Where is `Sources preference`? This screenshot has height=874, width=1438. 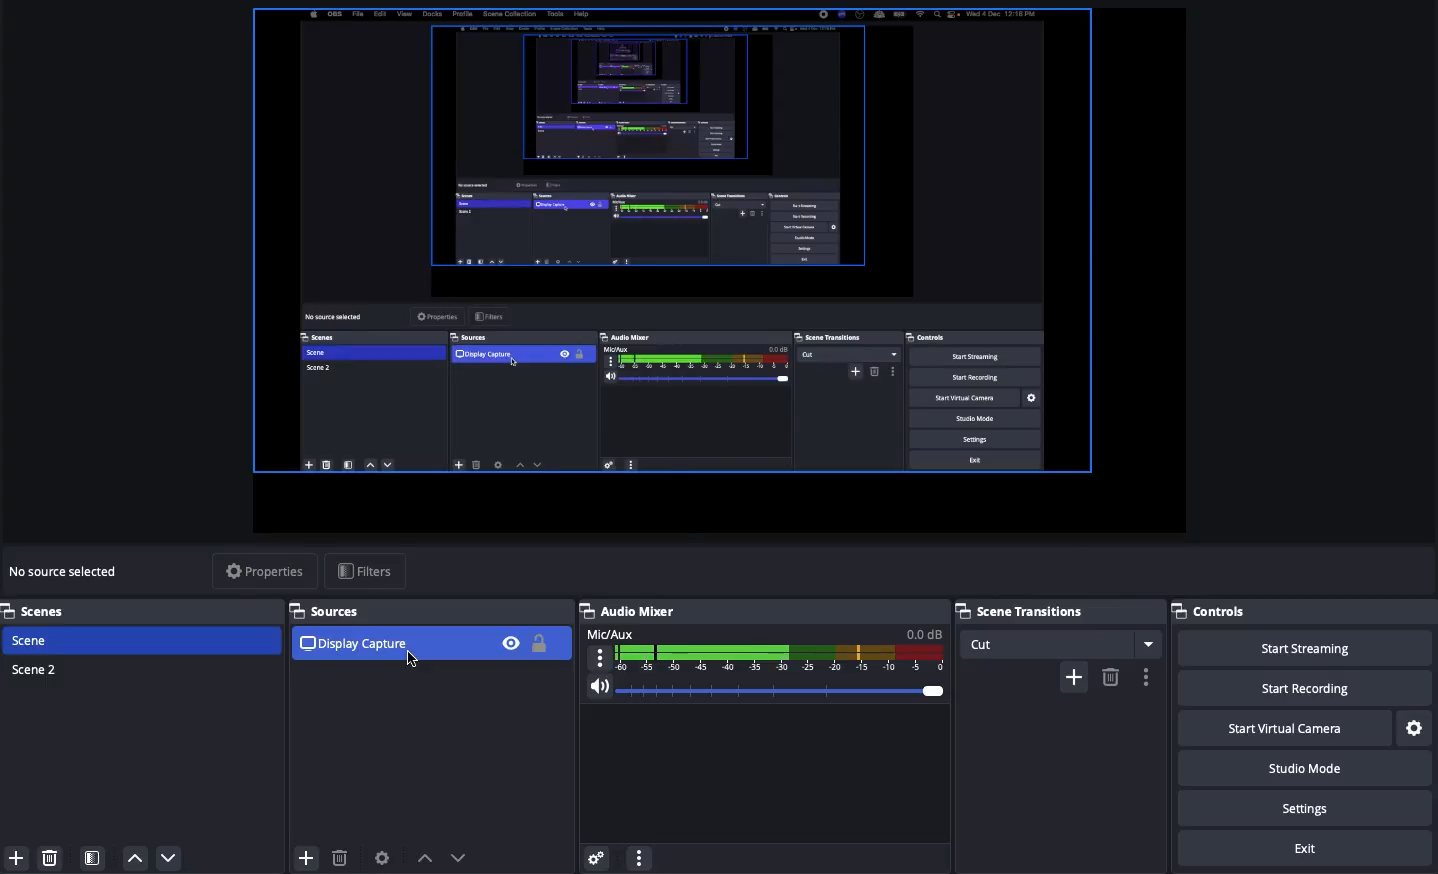 Sources preference is located at coordinates (383, 854).